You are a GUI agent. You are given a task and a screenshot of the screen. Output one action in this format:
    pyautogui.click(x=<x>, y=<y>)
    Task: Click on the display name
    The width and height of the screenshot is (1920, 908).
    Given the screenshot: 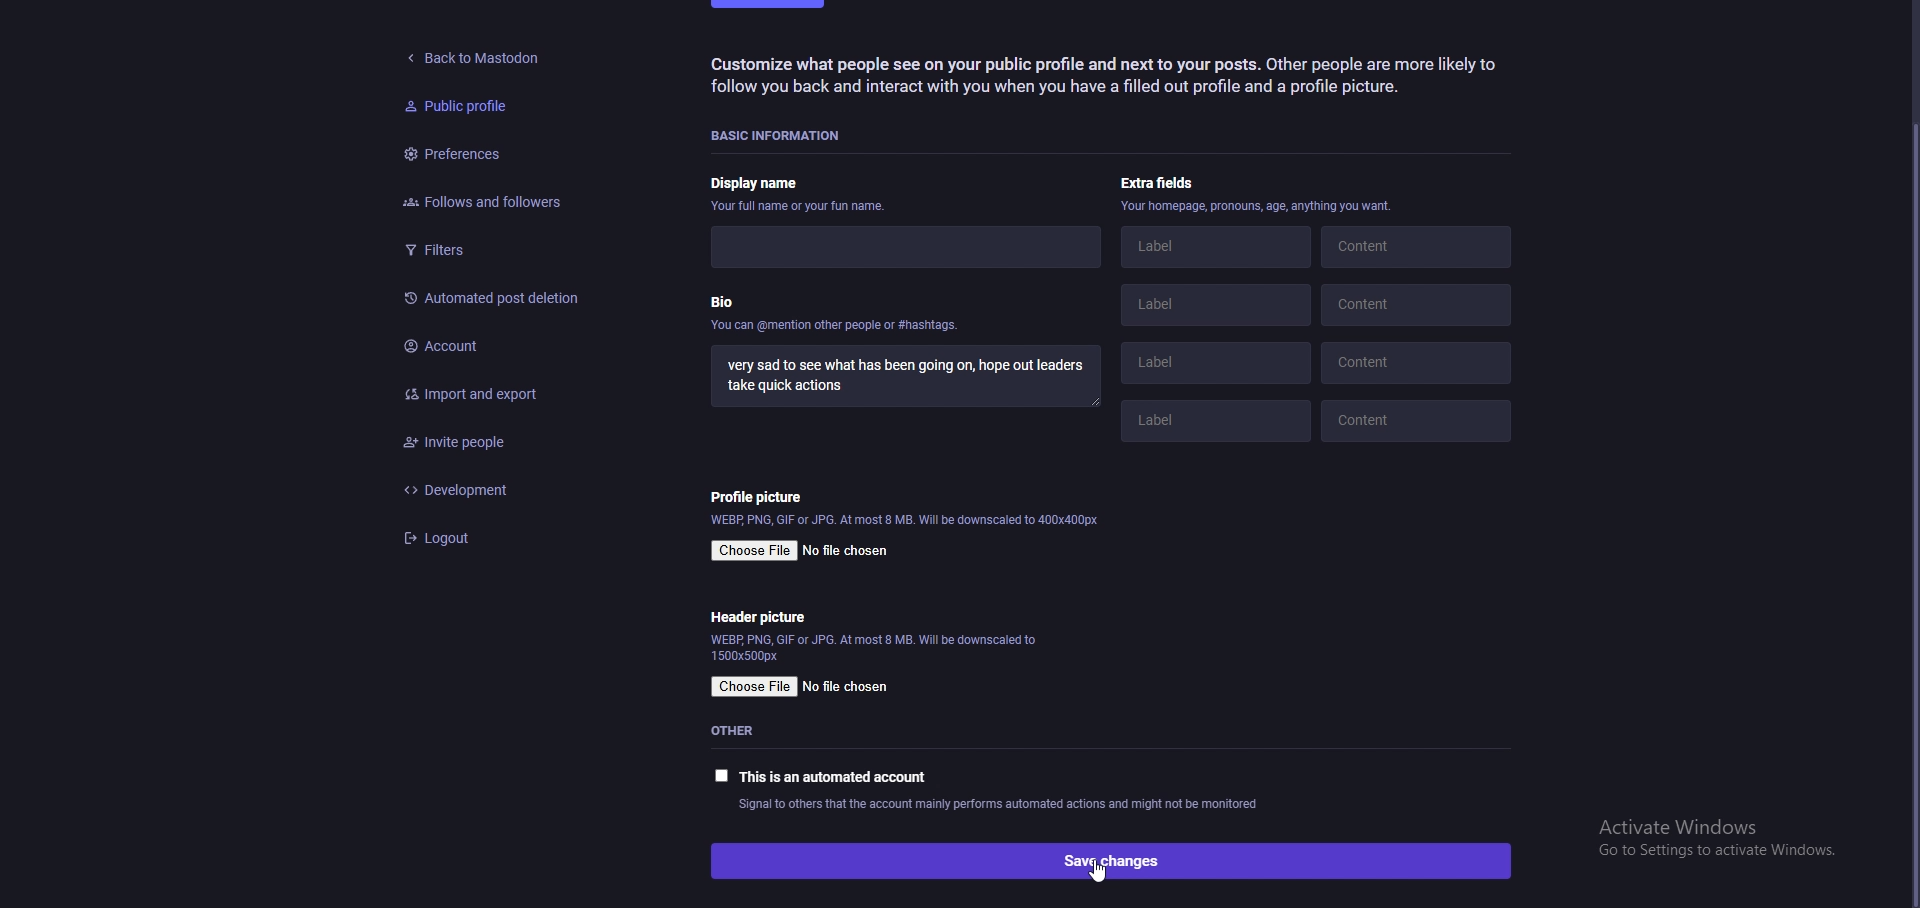 What is the action you would take?
    pyautogui.click(x=801, y=186)
    